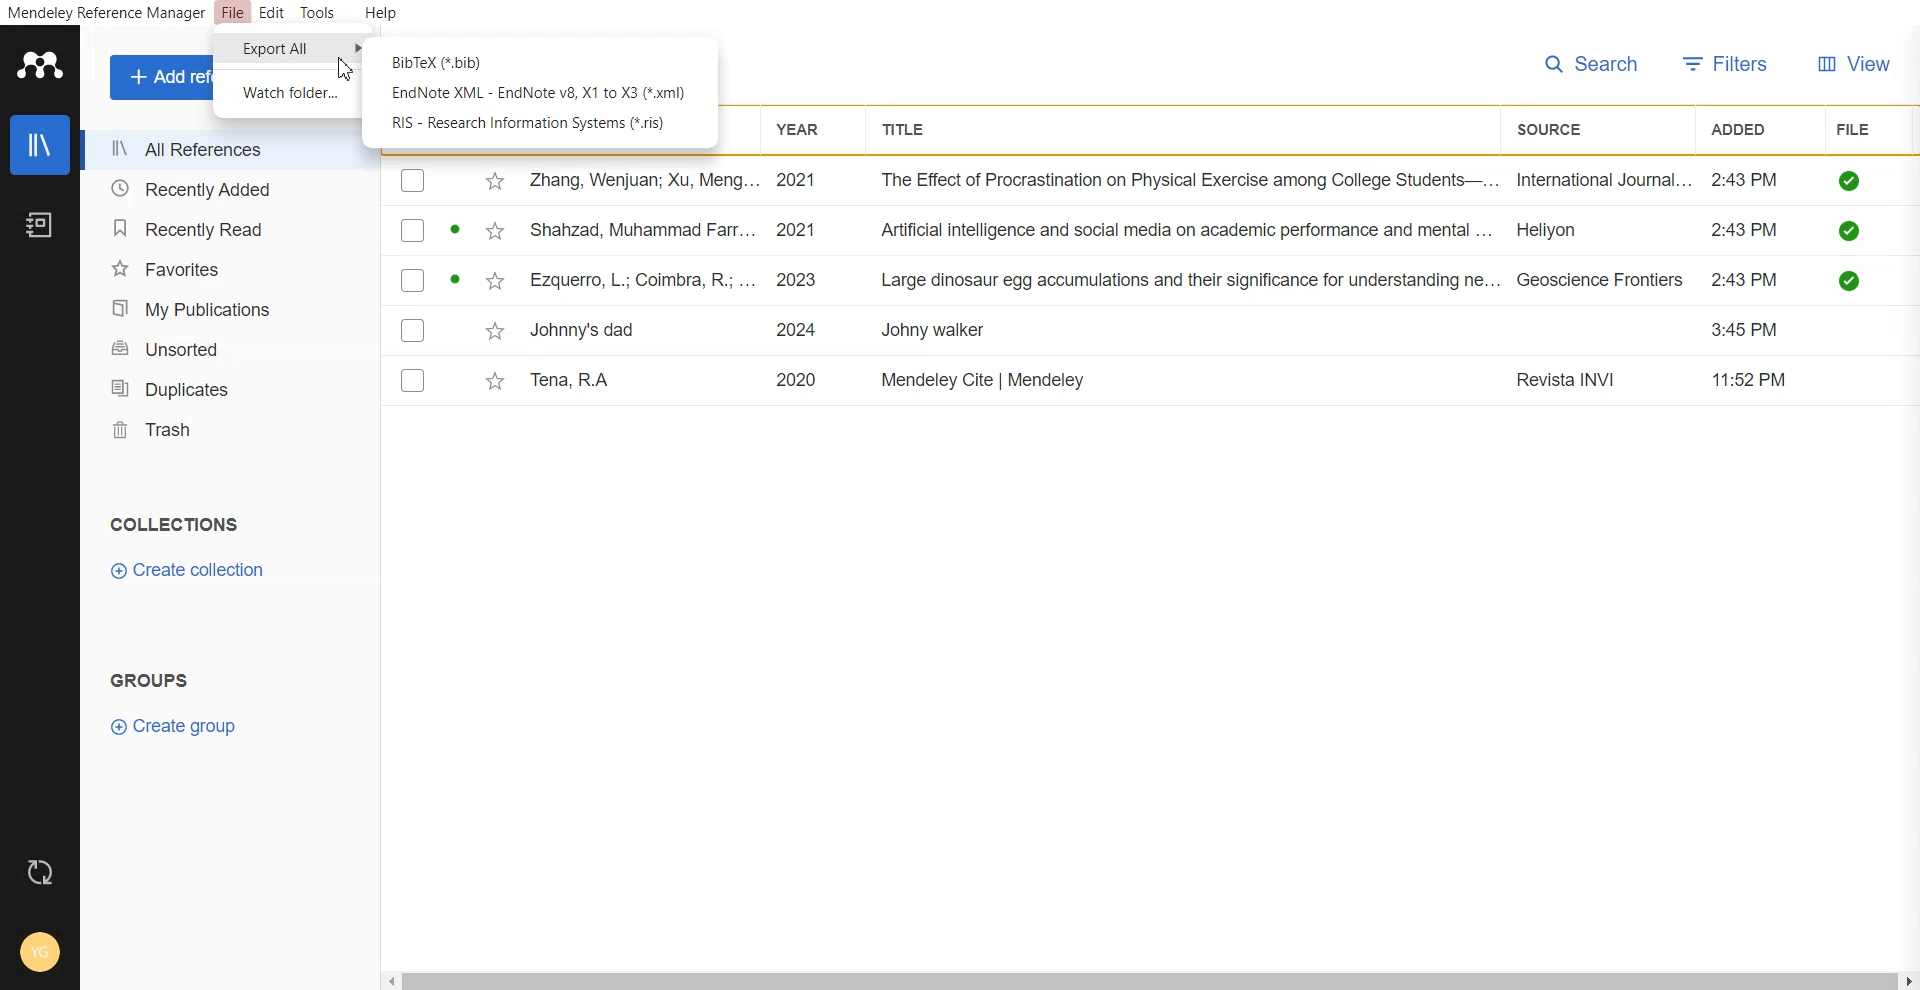 The height and width of the screenshot is (990, 1920). I want to click on Library, so click(39, 145).